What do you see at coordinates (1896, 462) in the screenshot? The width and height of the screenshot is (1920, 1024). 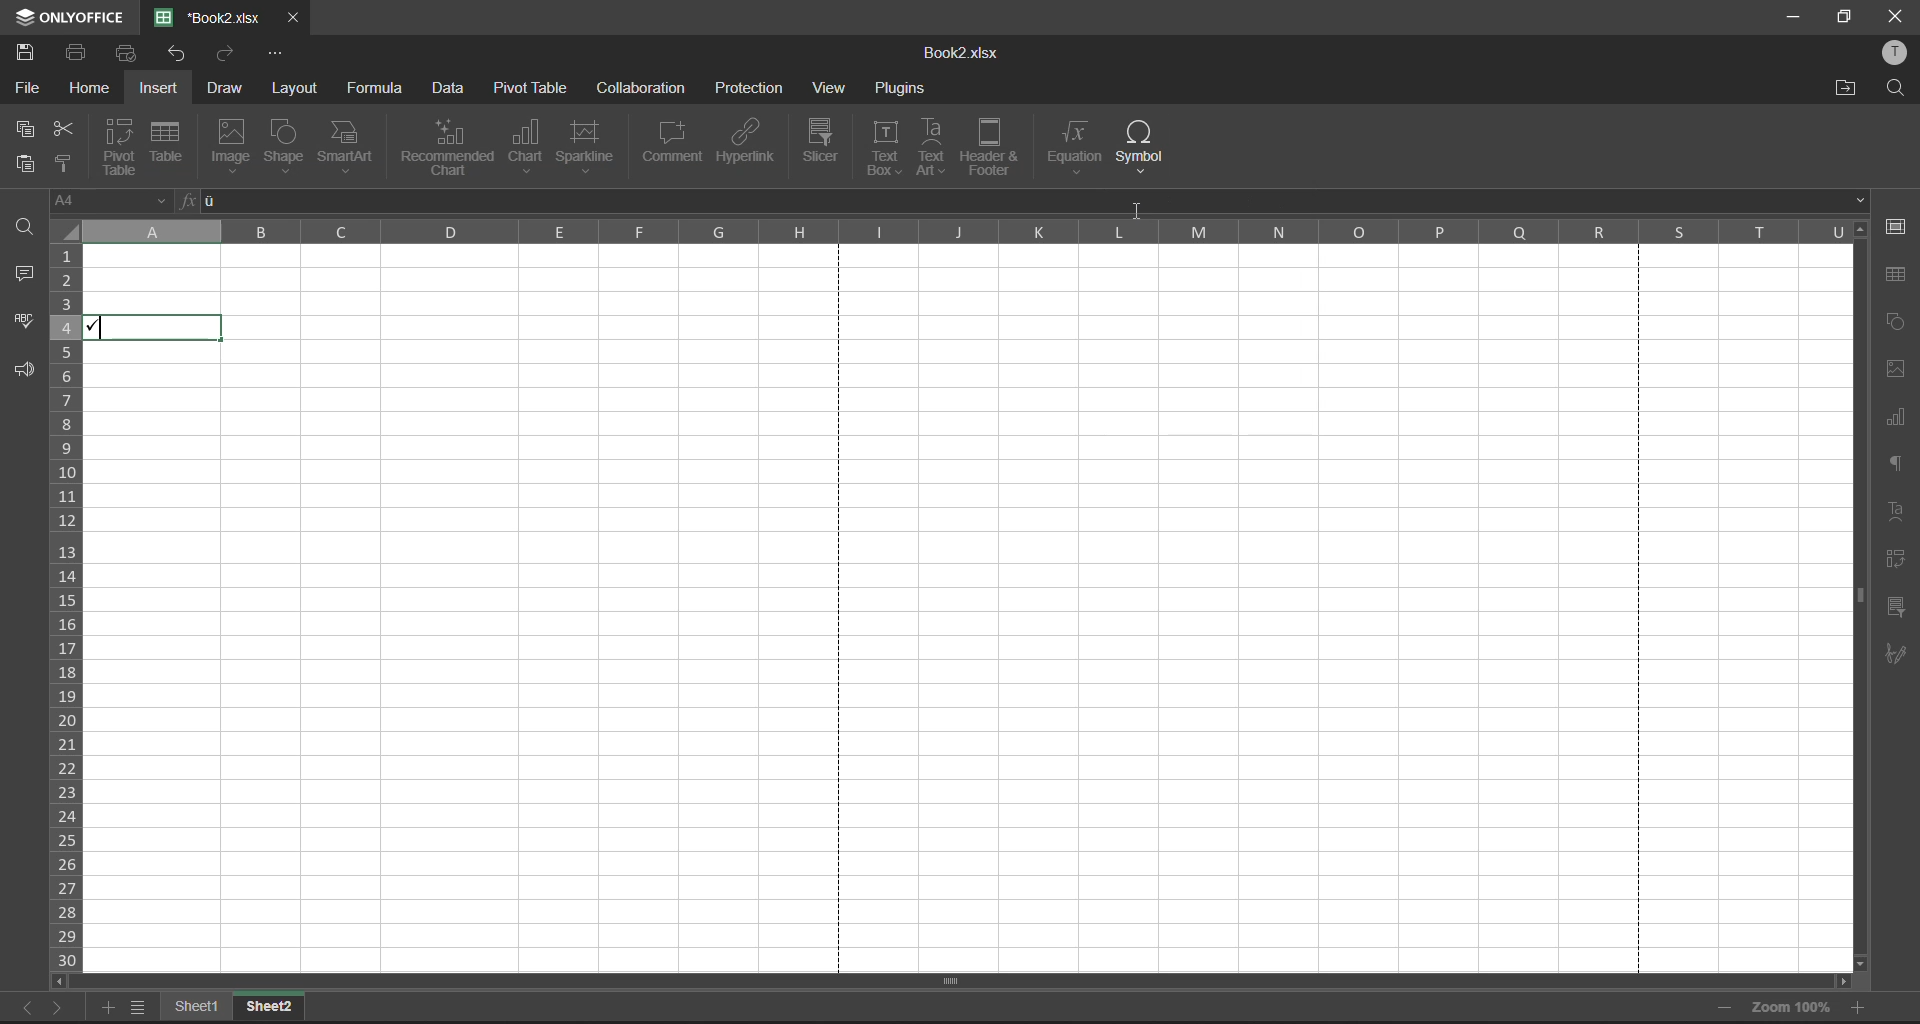 I see `paragraph` at bounding box center [1896, 462].